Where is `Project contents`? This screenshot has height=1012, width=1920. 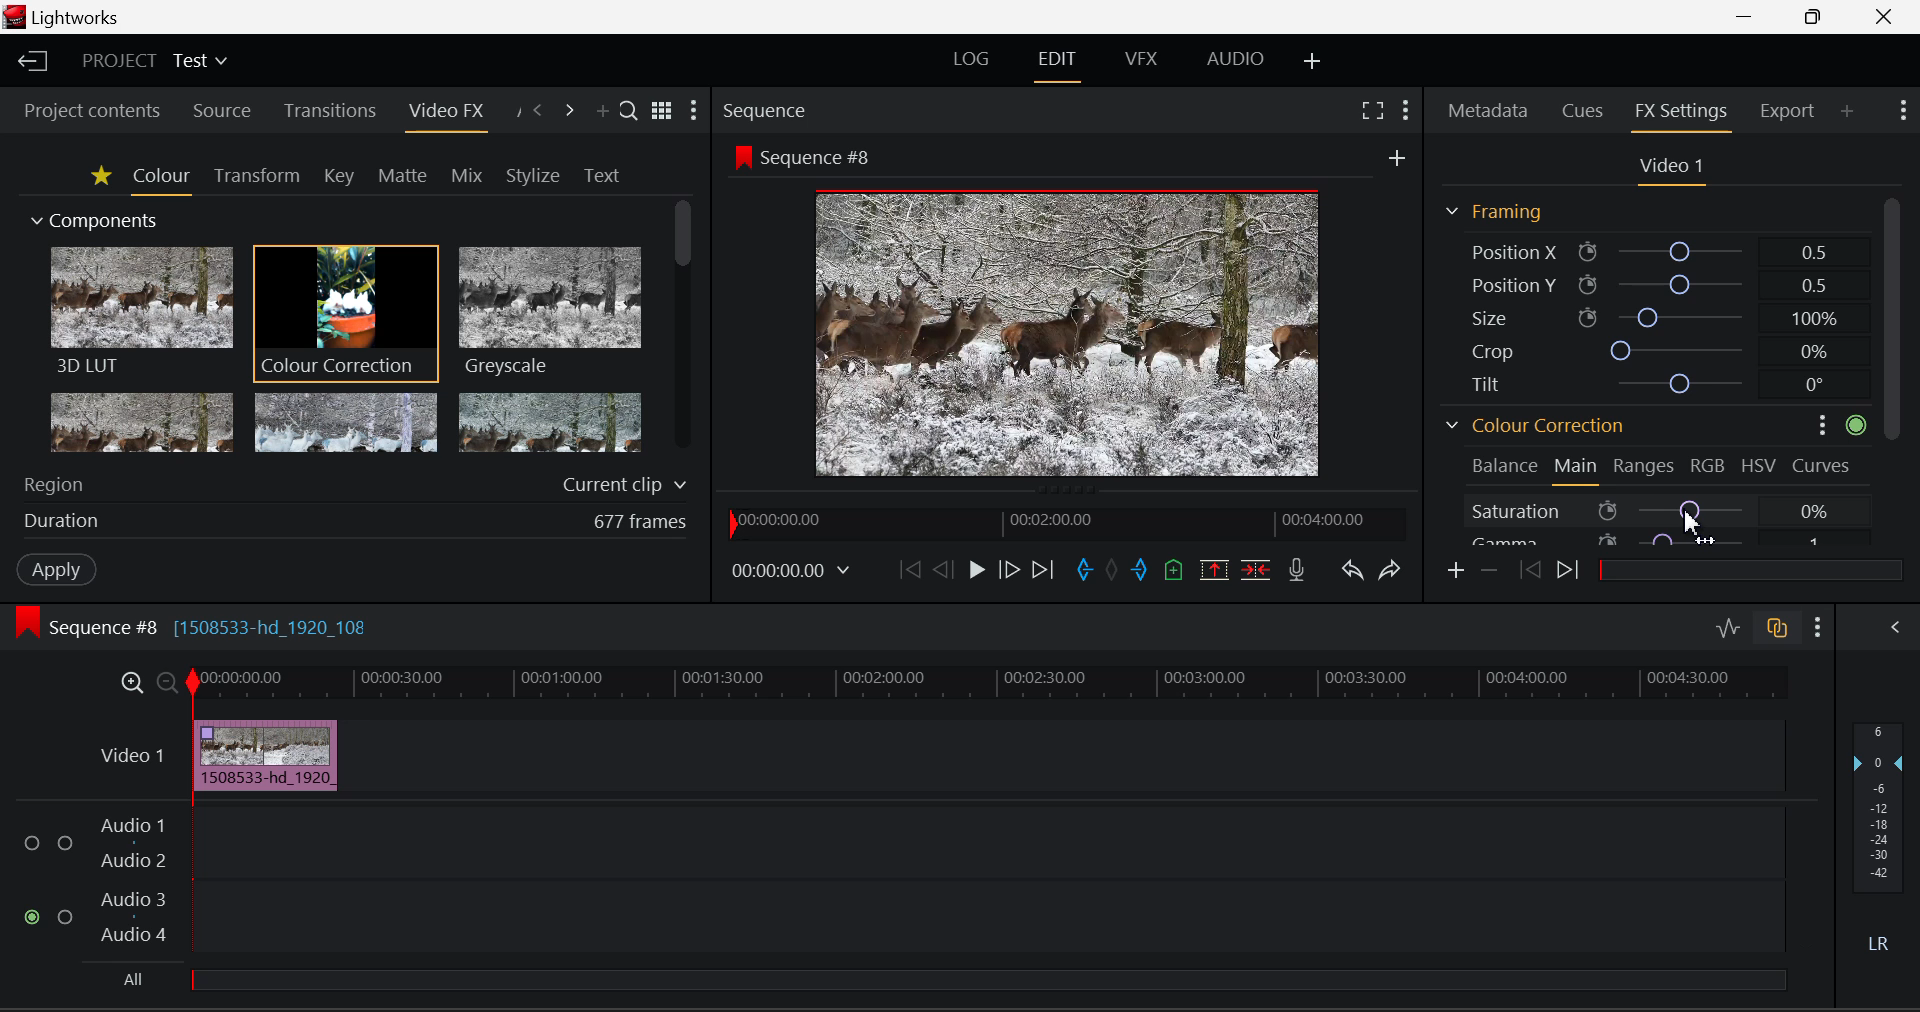 Project contents is located at coordinates (85, 109).